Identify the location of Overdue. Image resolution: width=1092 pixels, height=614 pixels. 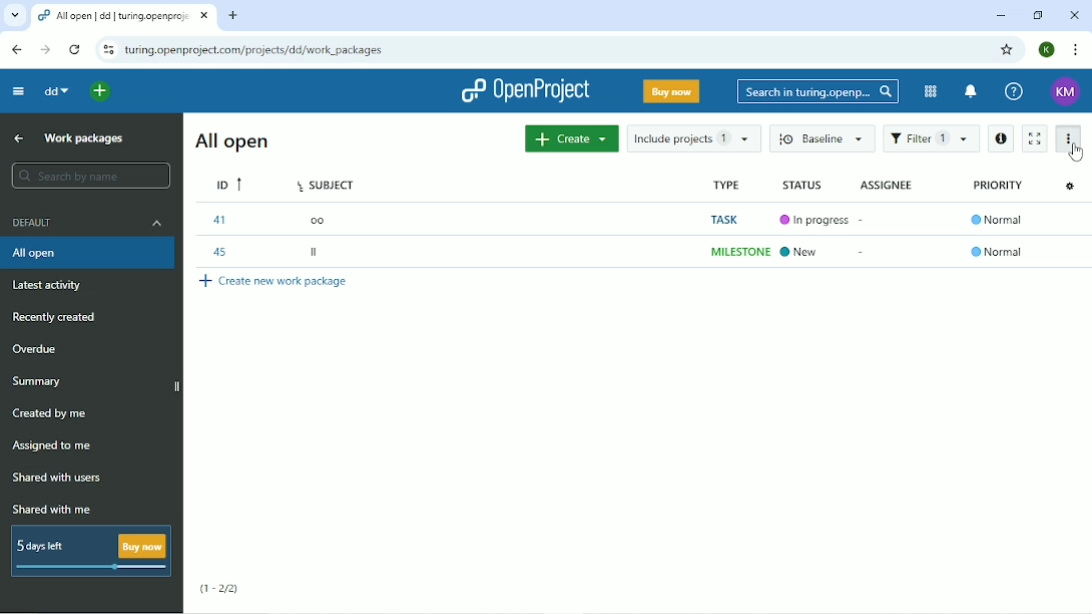
(40, 350).